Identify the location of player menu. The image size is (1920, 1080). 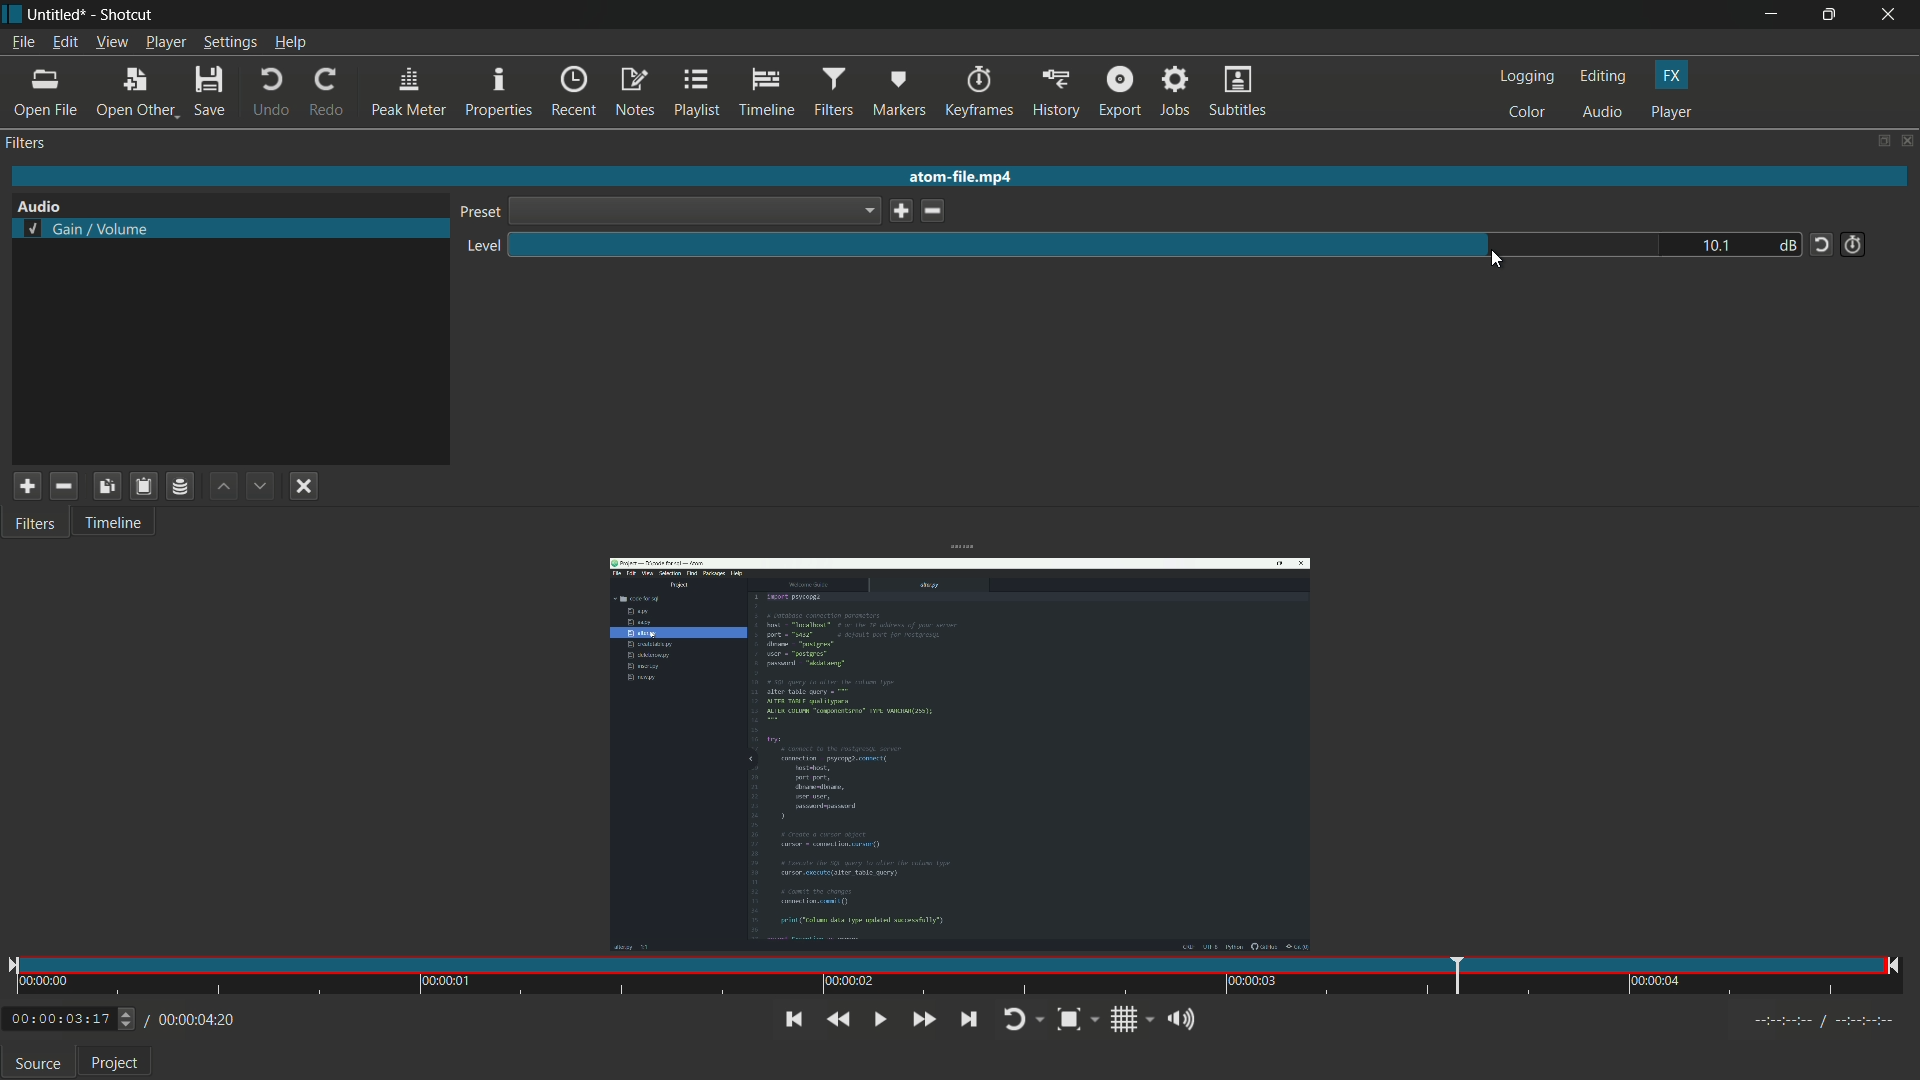
(166, 42).